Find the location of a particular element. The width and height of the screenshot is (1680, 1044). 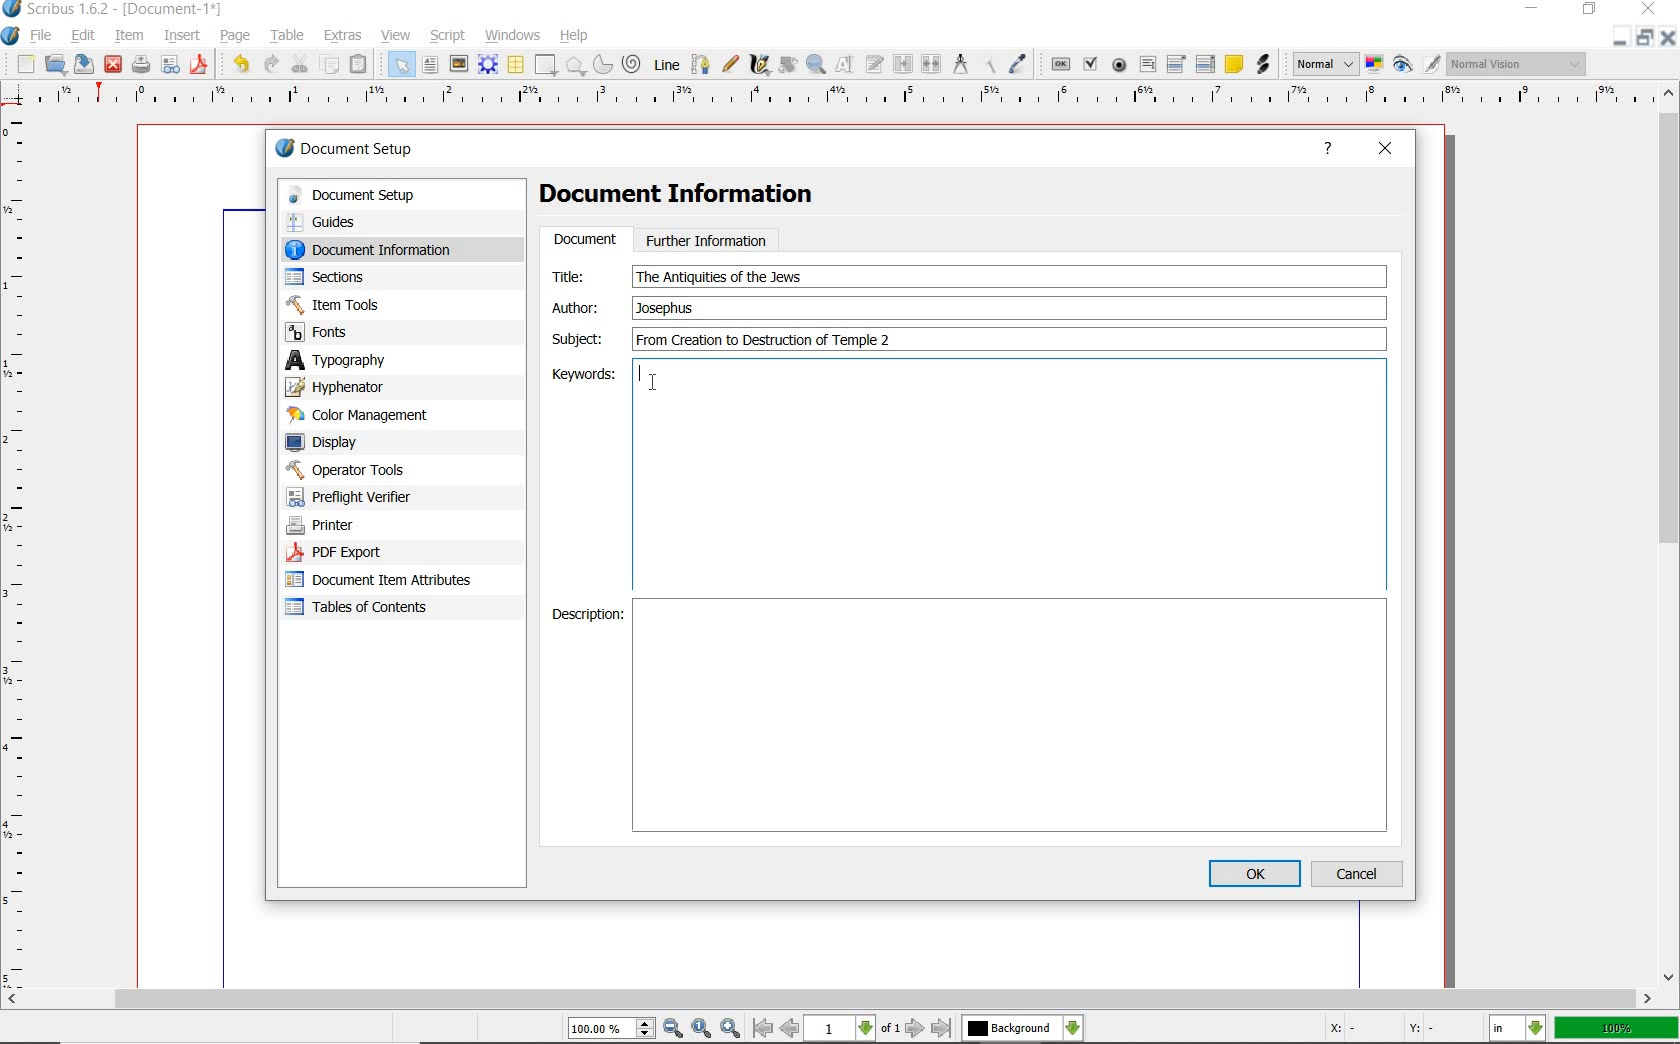

Keywords is located at coordinates (1009, 474).